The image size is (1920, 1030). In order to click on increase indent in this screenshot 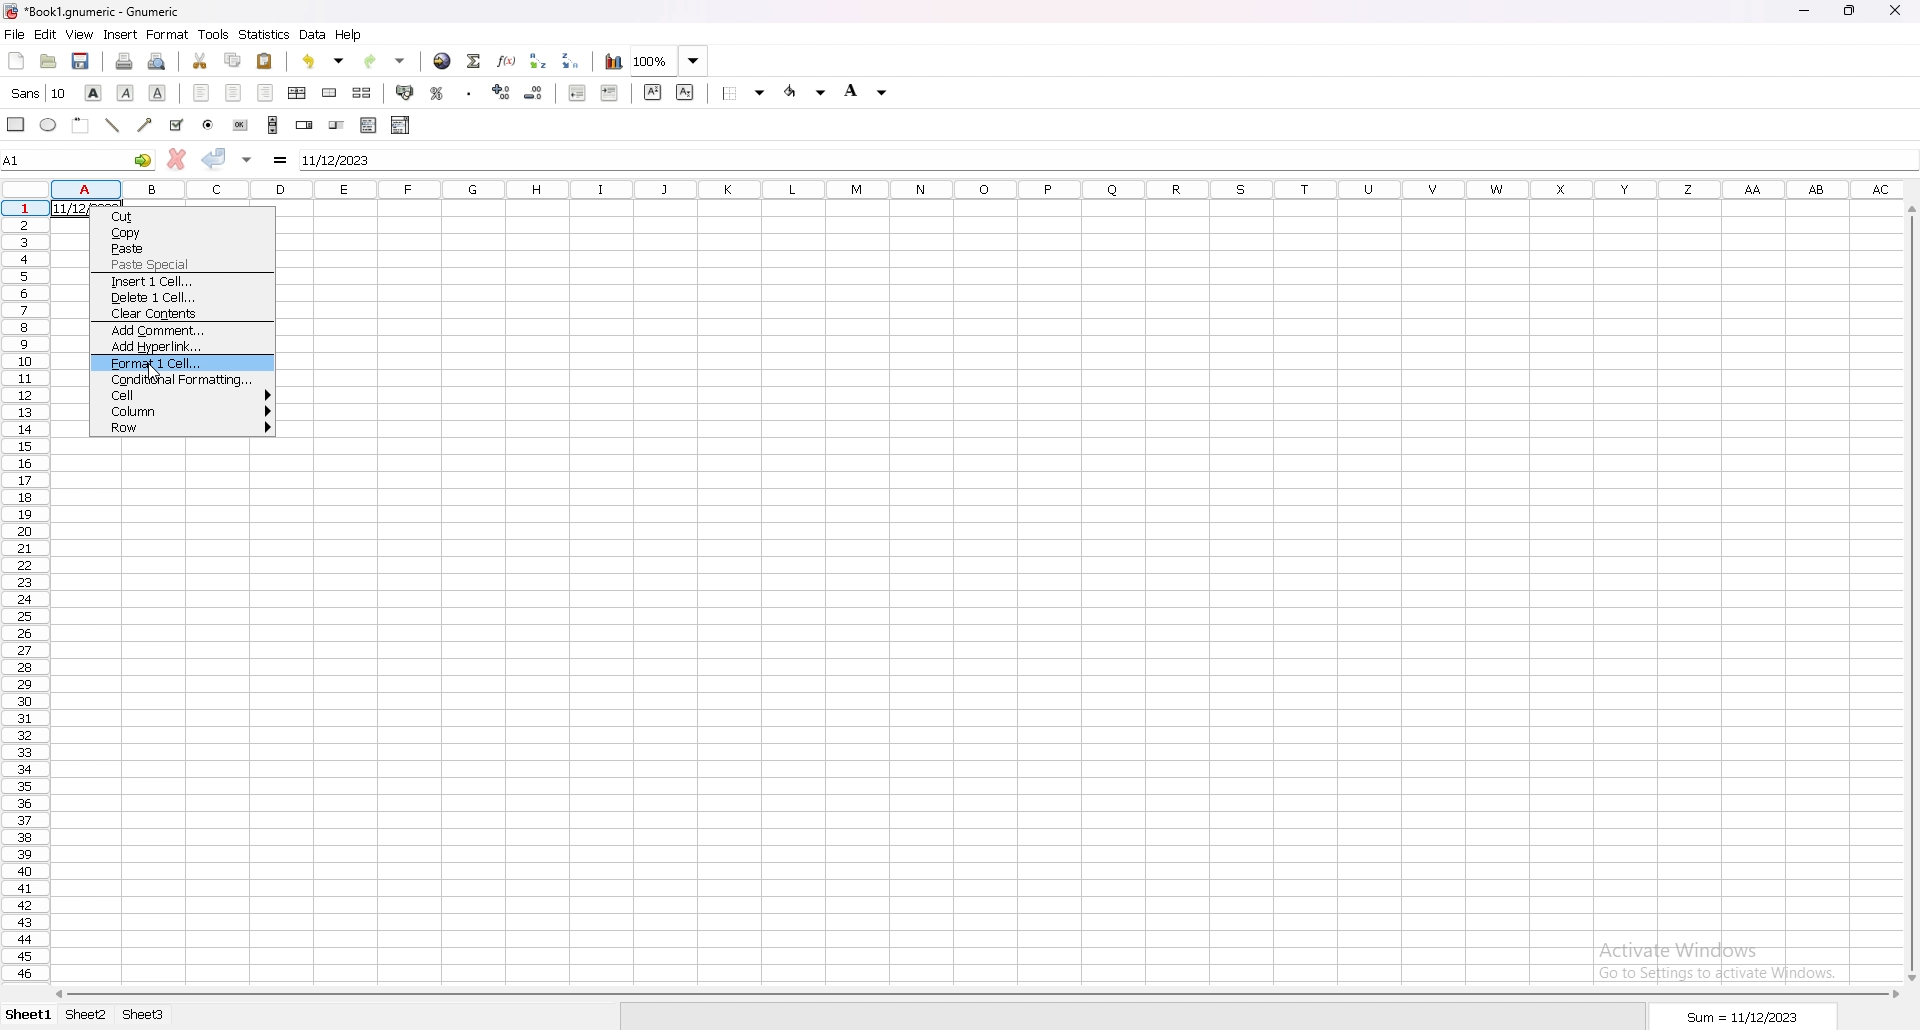, I will do `click(502, 92)`.